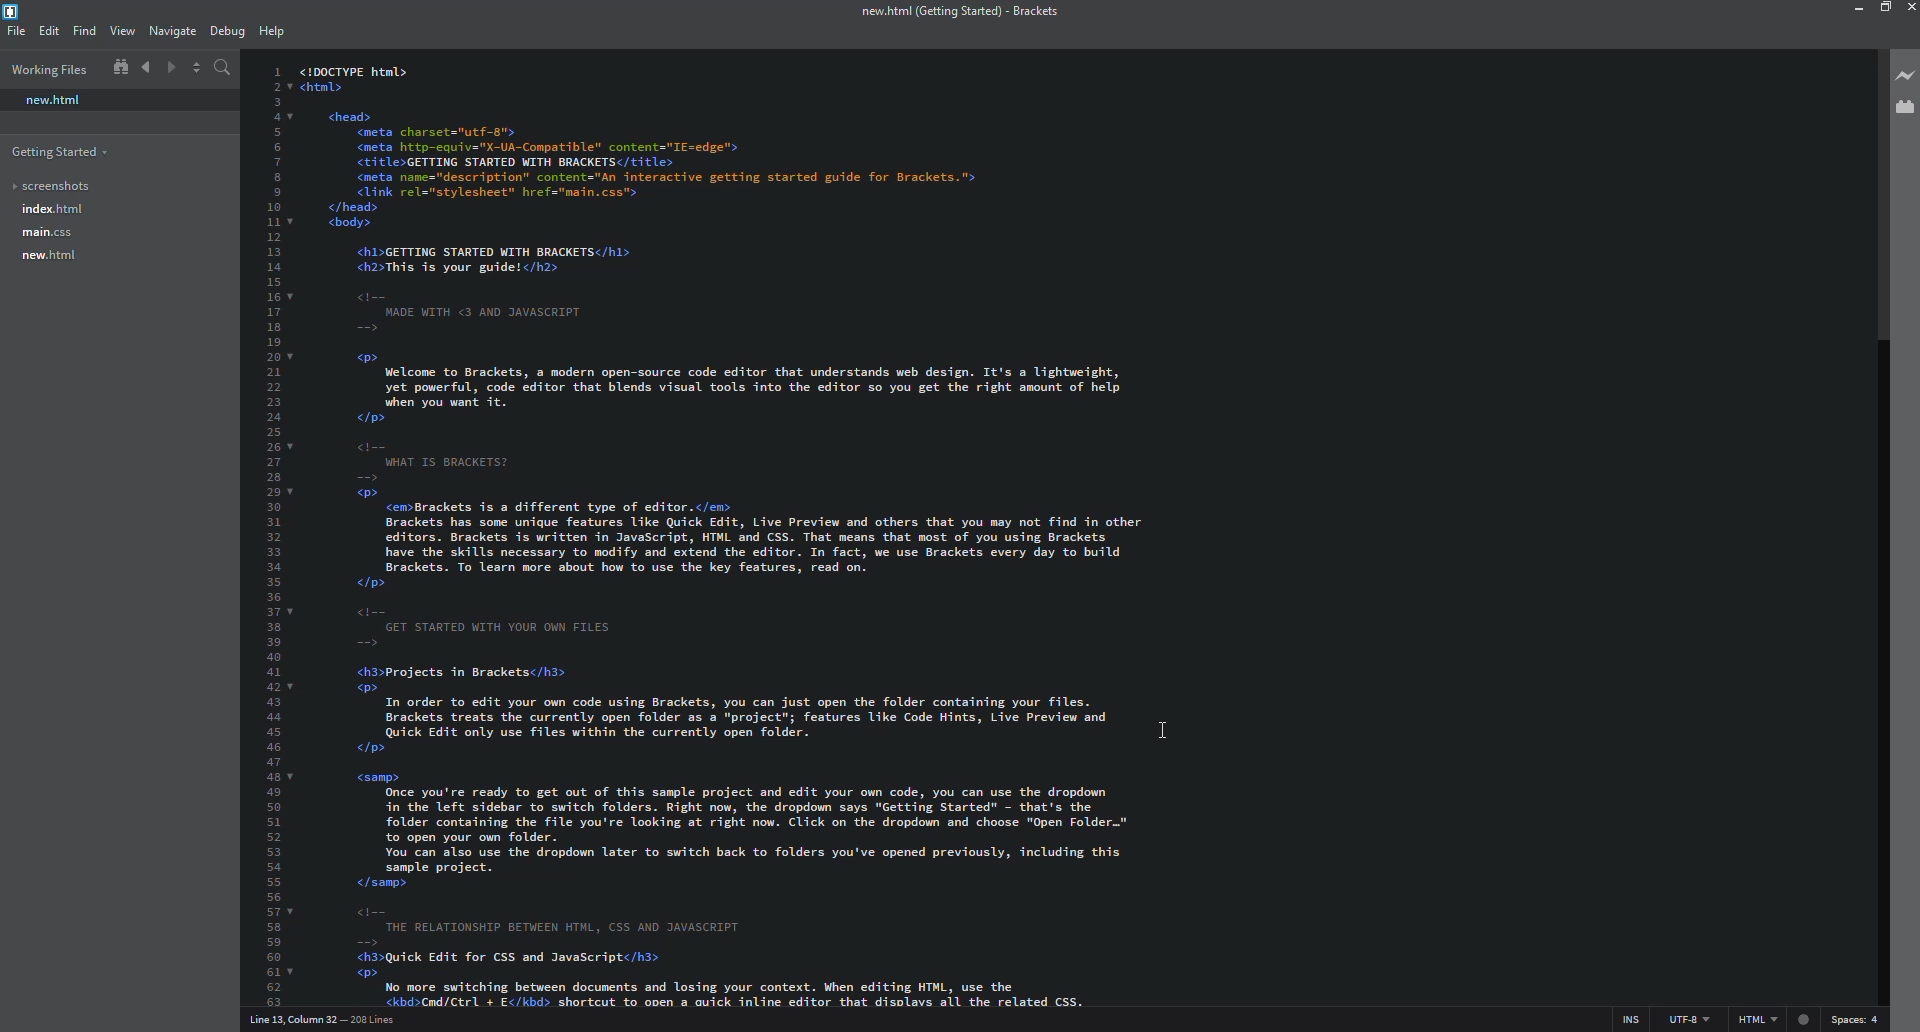  I want to click on spaces, so click(1852, 1019).